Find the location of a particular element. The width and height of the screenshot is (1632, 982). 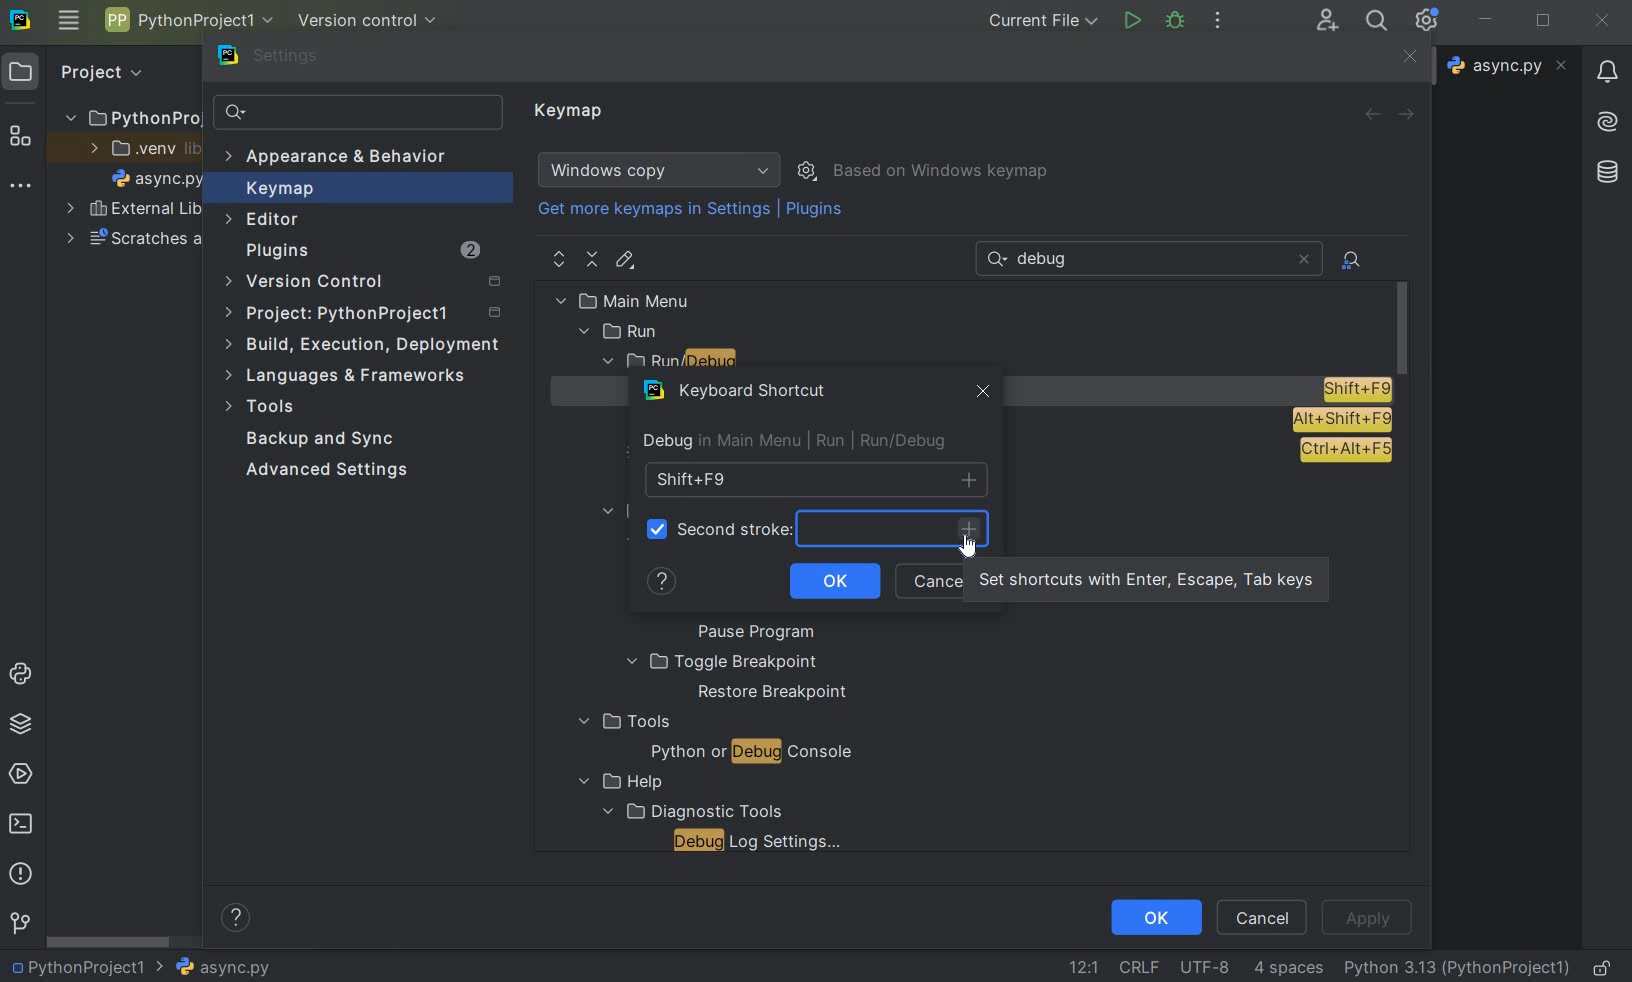

advanced settings is located at coordinates (323, 470).